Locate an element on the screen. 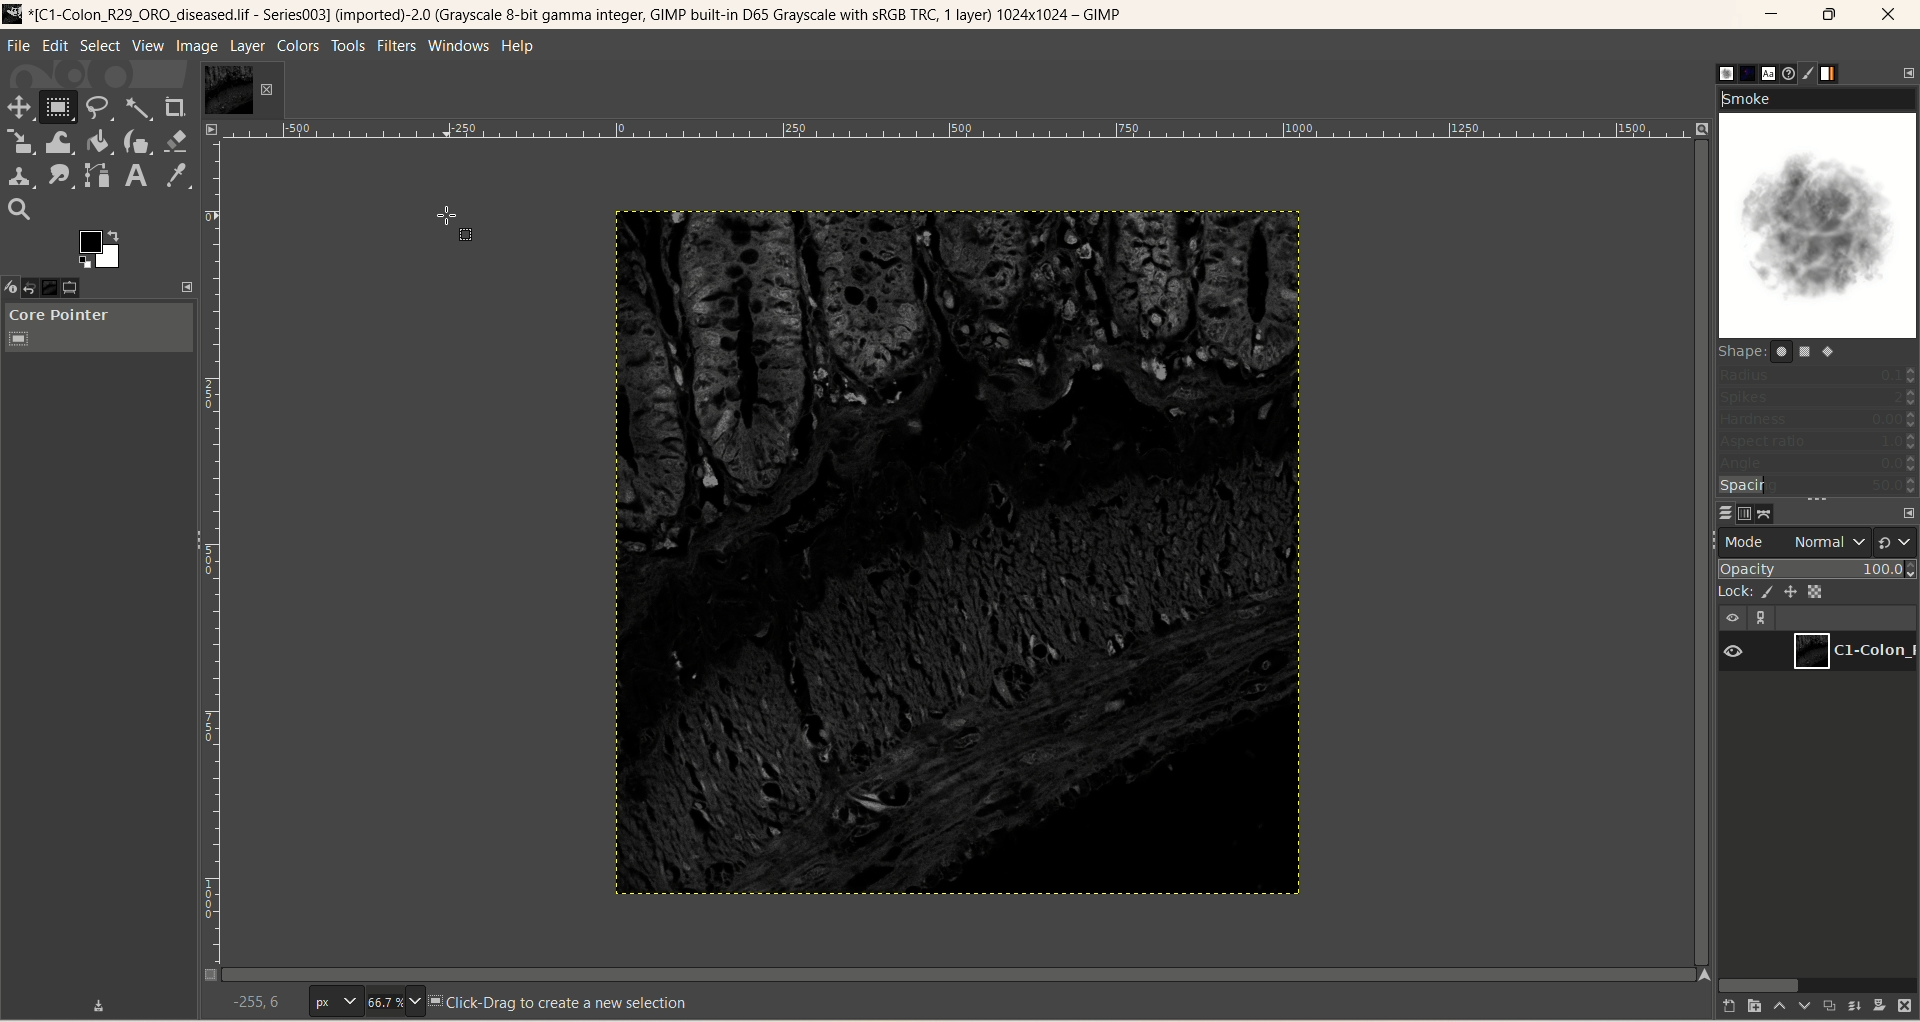  channels is located at coordinates (1748, 514).